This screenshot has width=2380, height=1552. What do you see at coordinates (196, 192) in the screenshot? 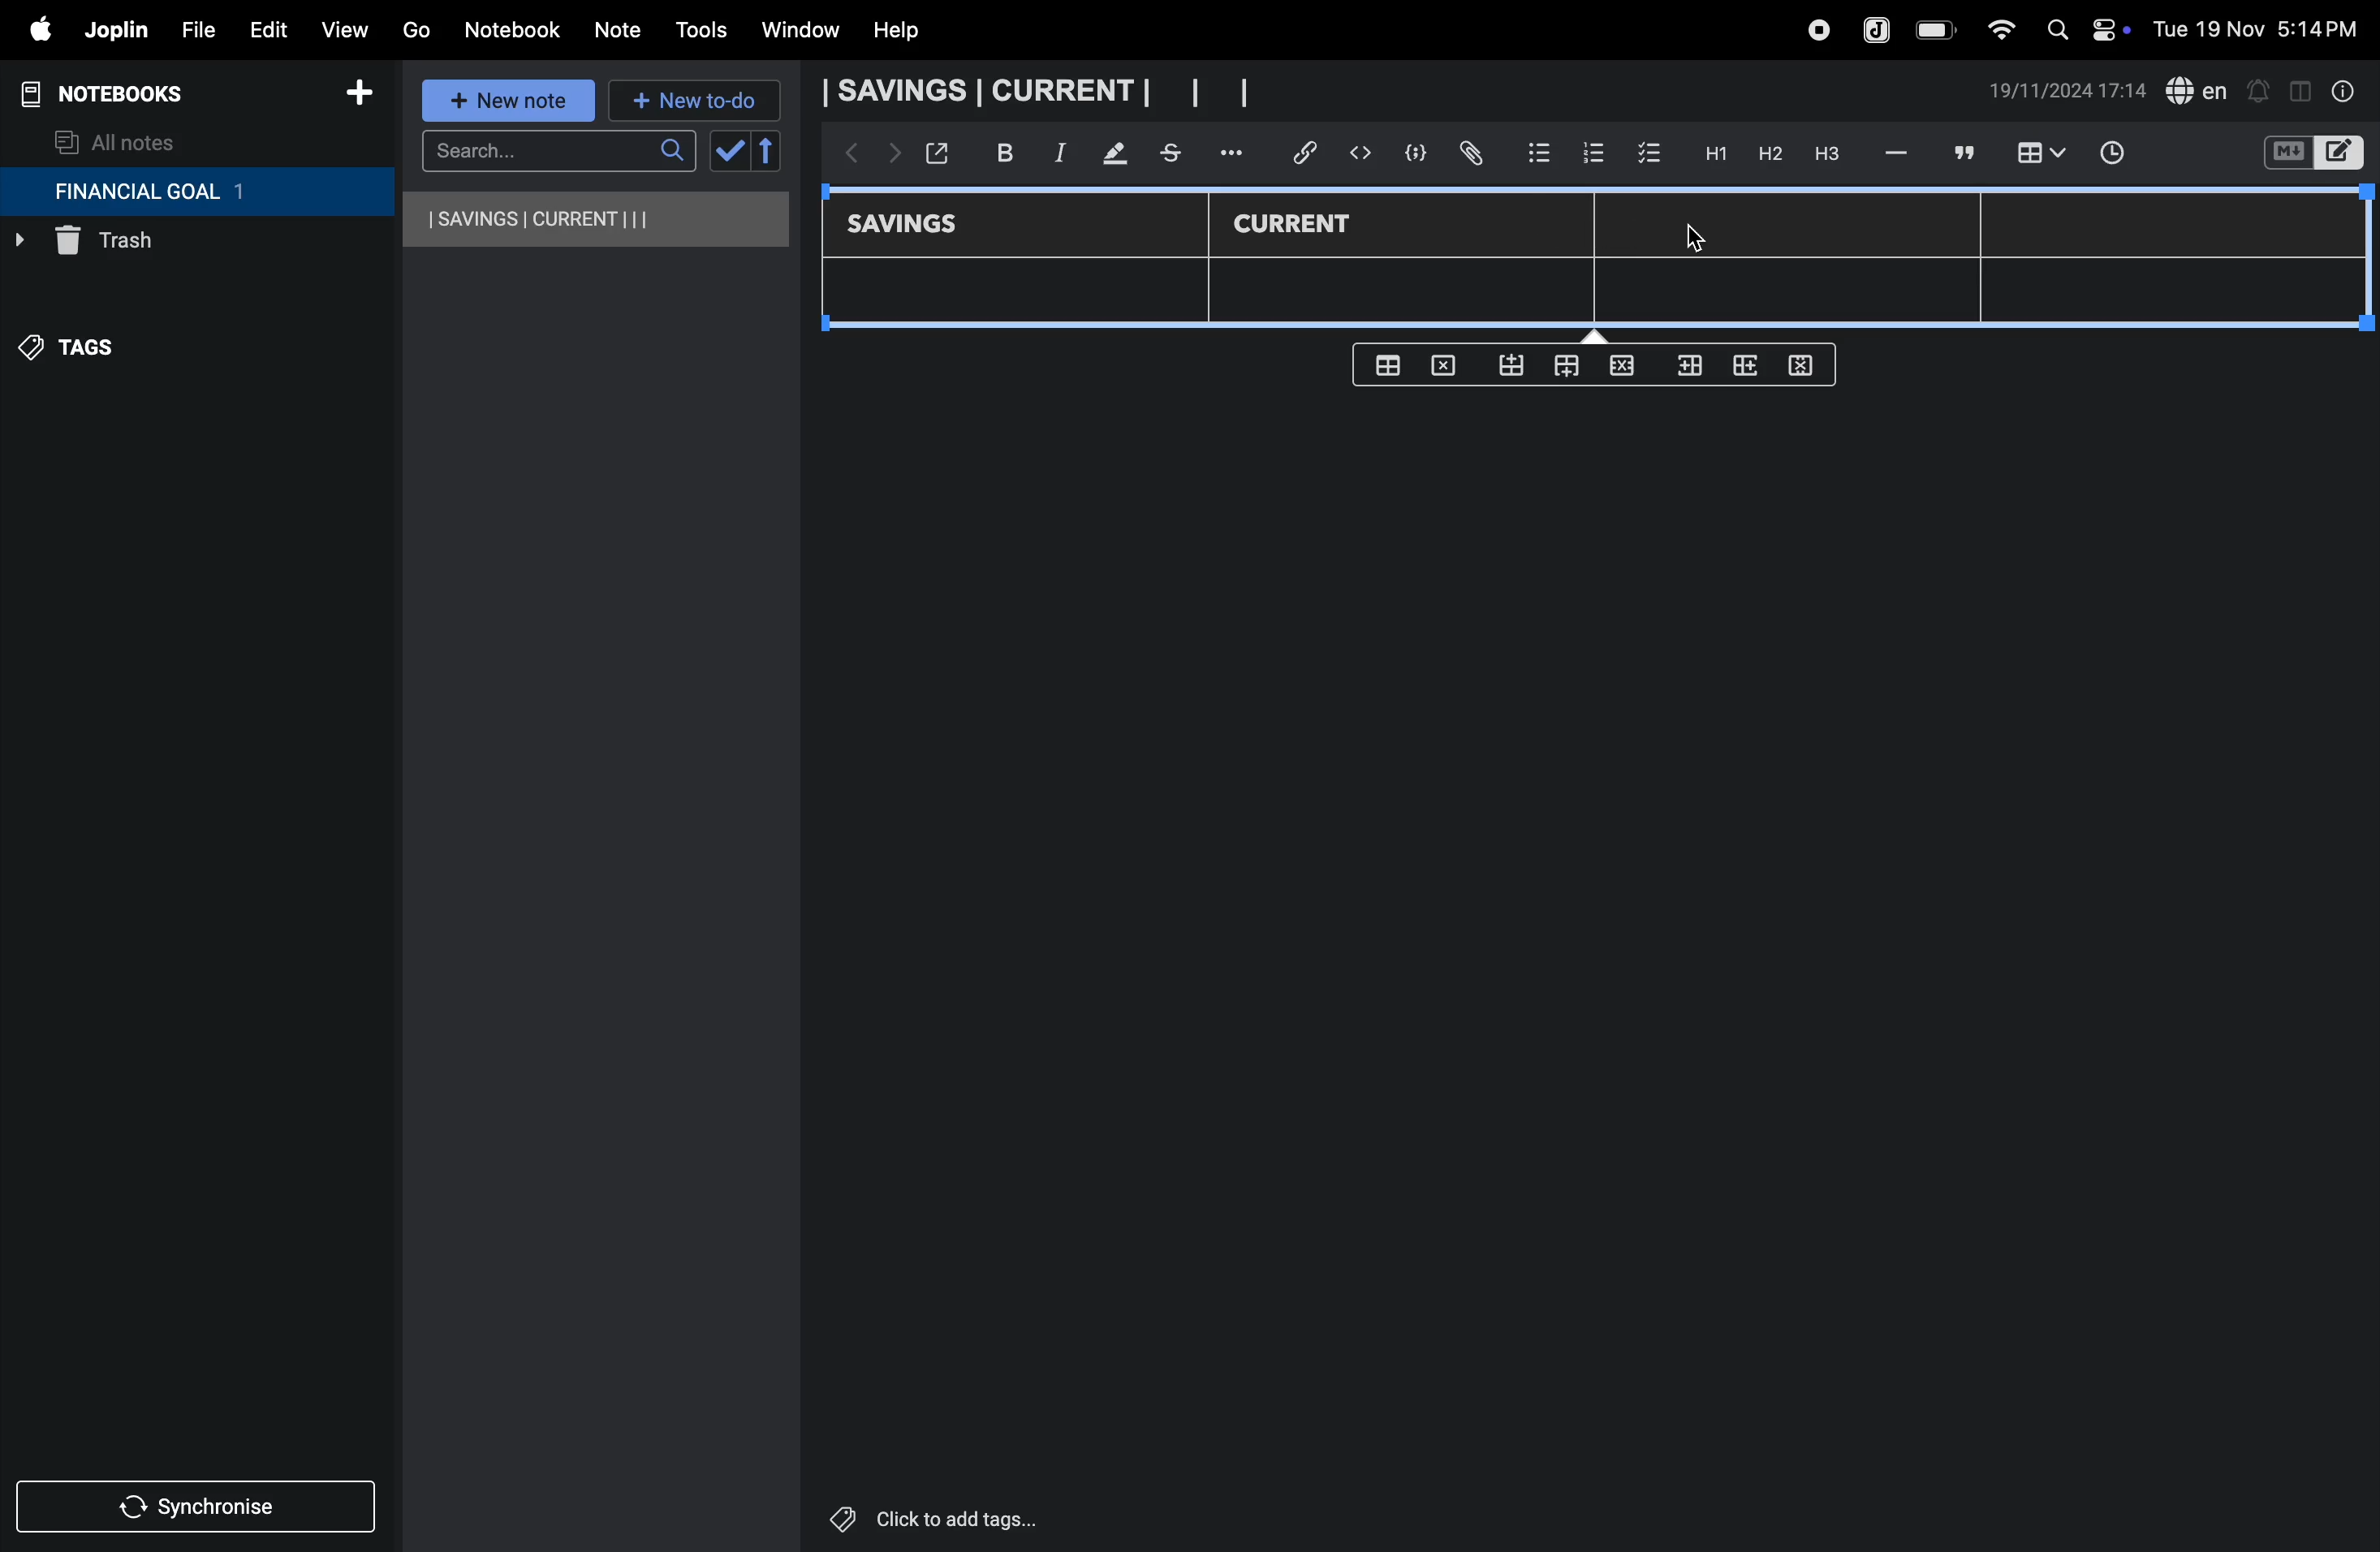
I see `financial goal` at bounding box center [196, 192].